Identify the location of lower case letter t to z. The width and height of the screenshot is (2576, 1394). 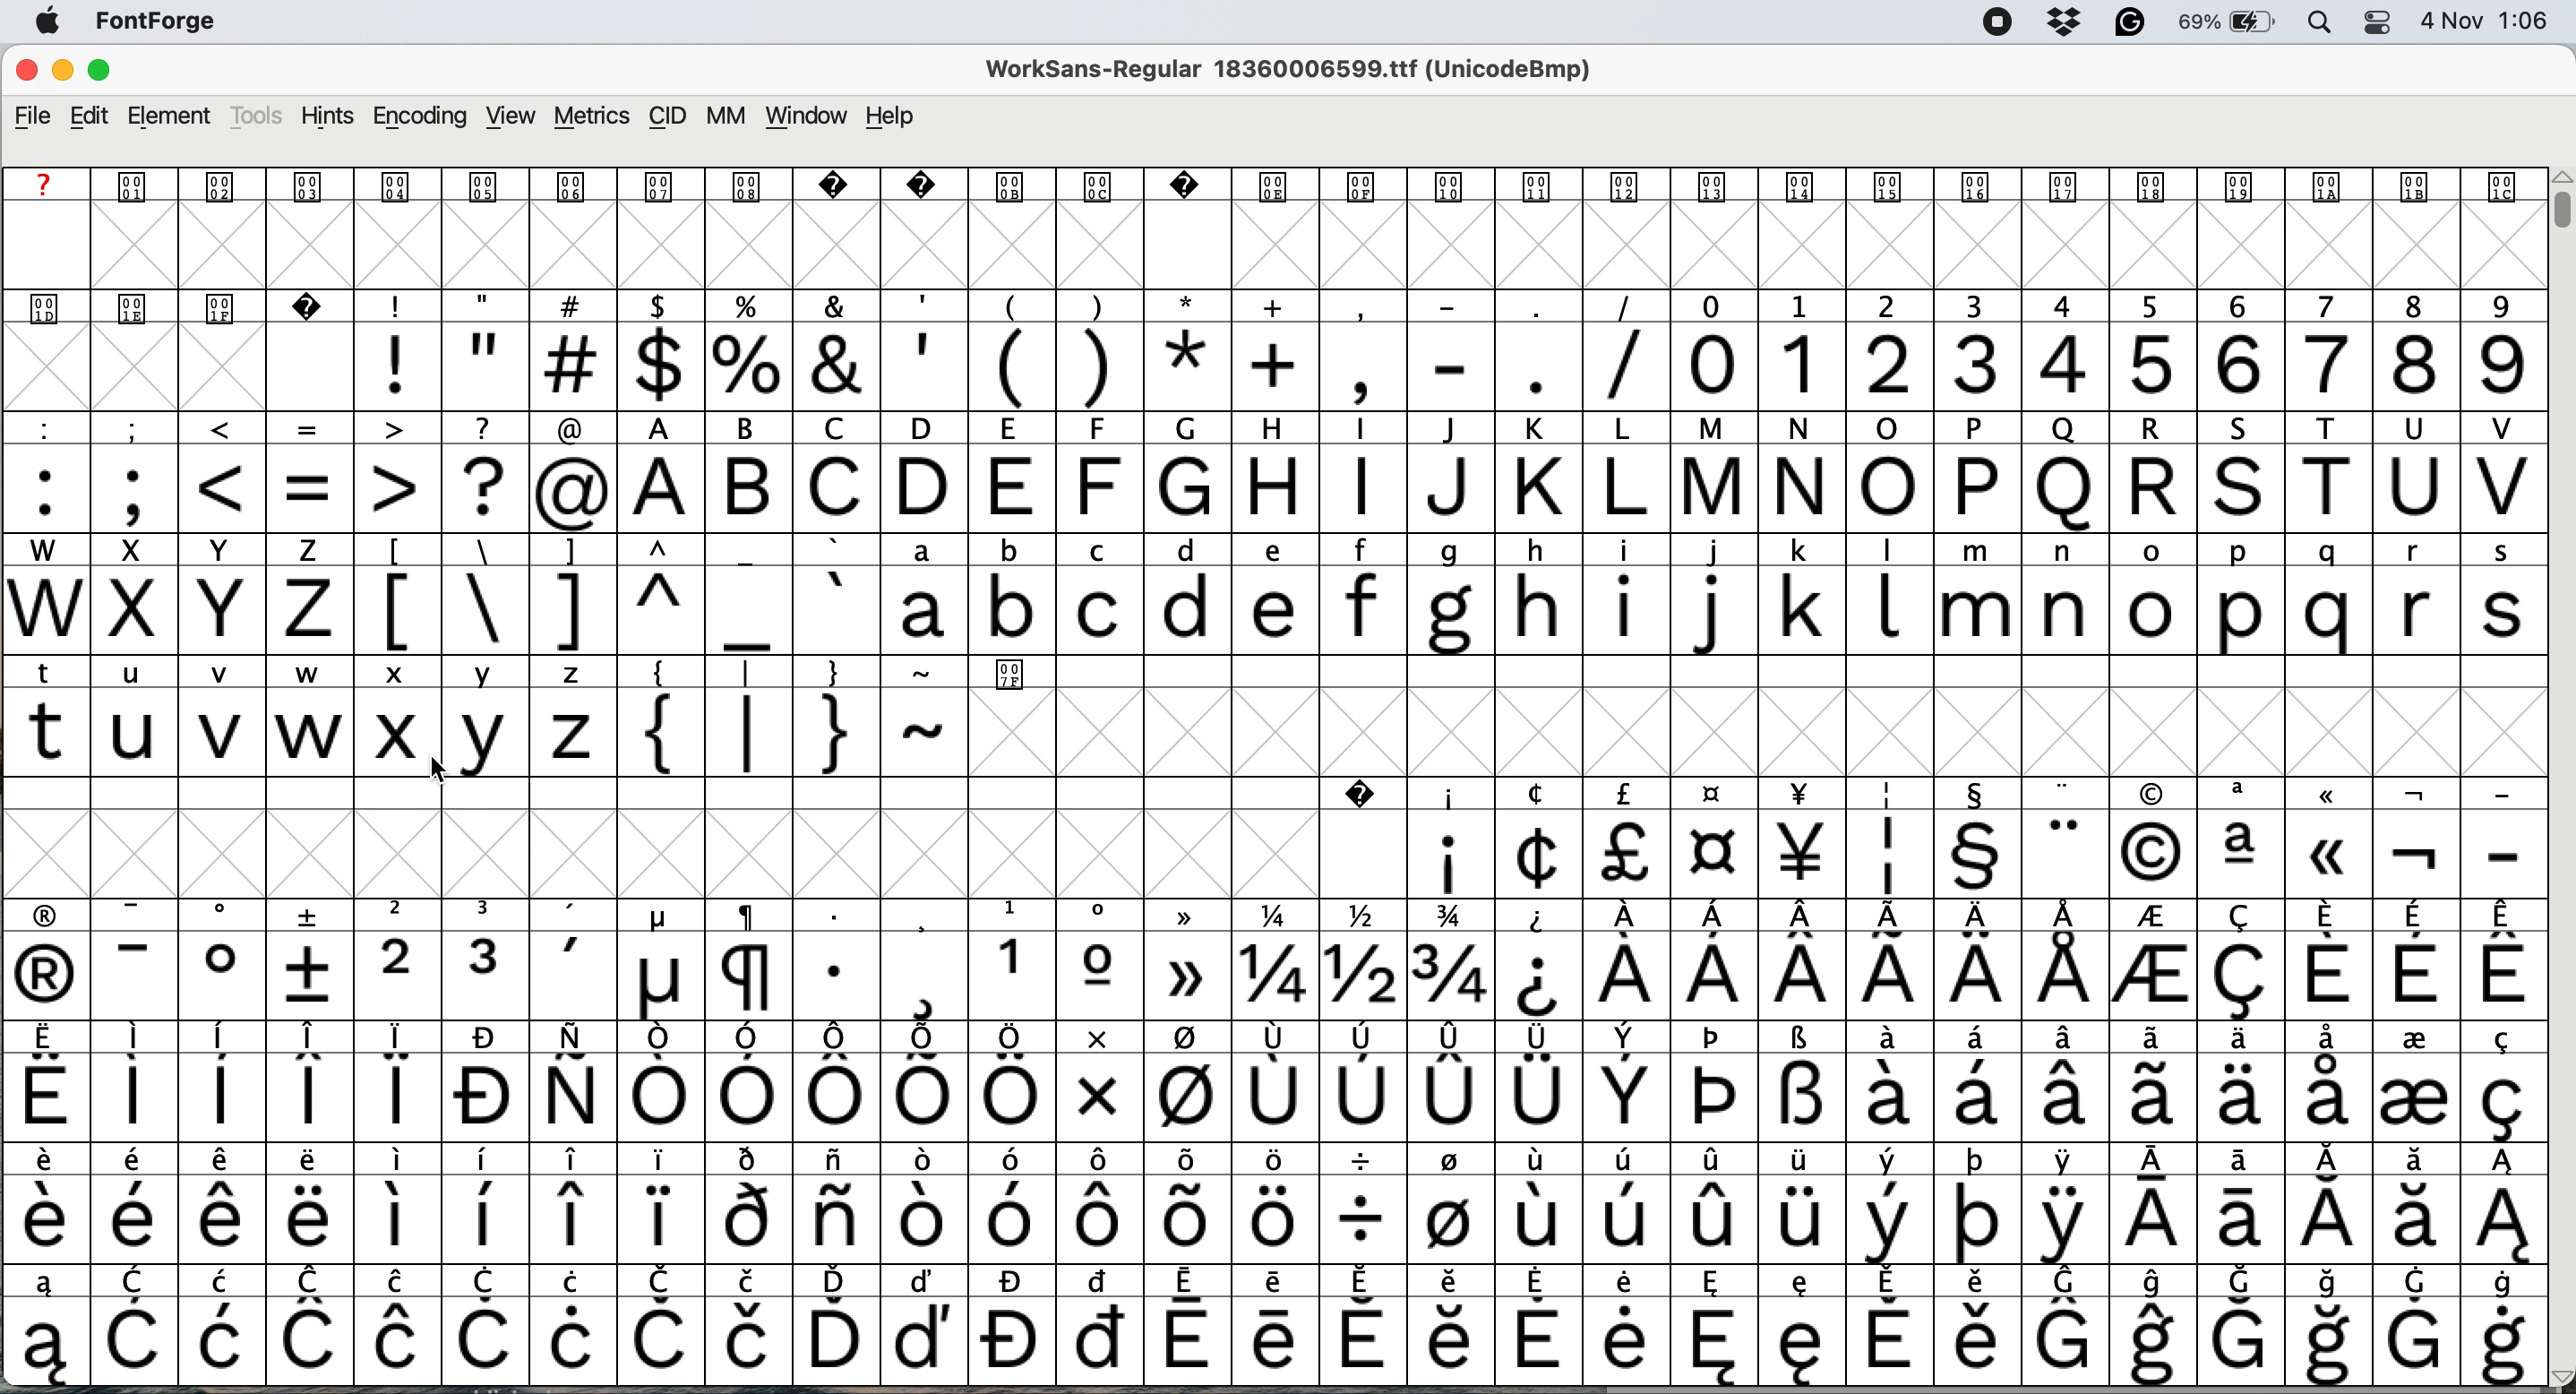
(312, 731).